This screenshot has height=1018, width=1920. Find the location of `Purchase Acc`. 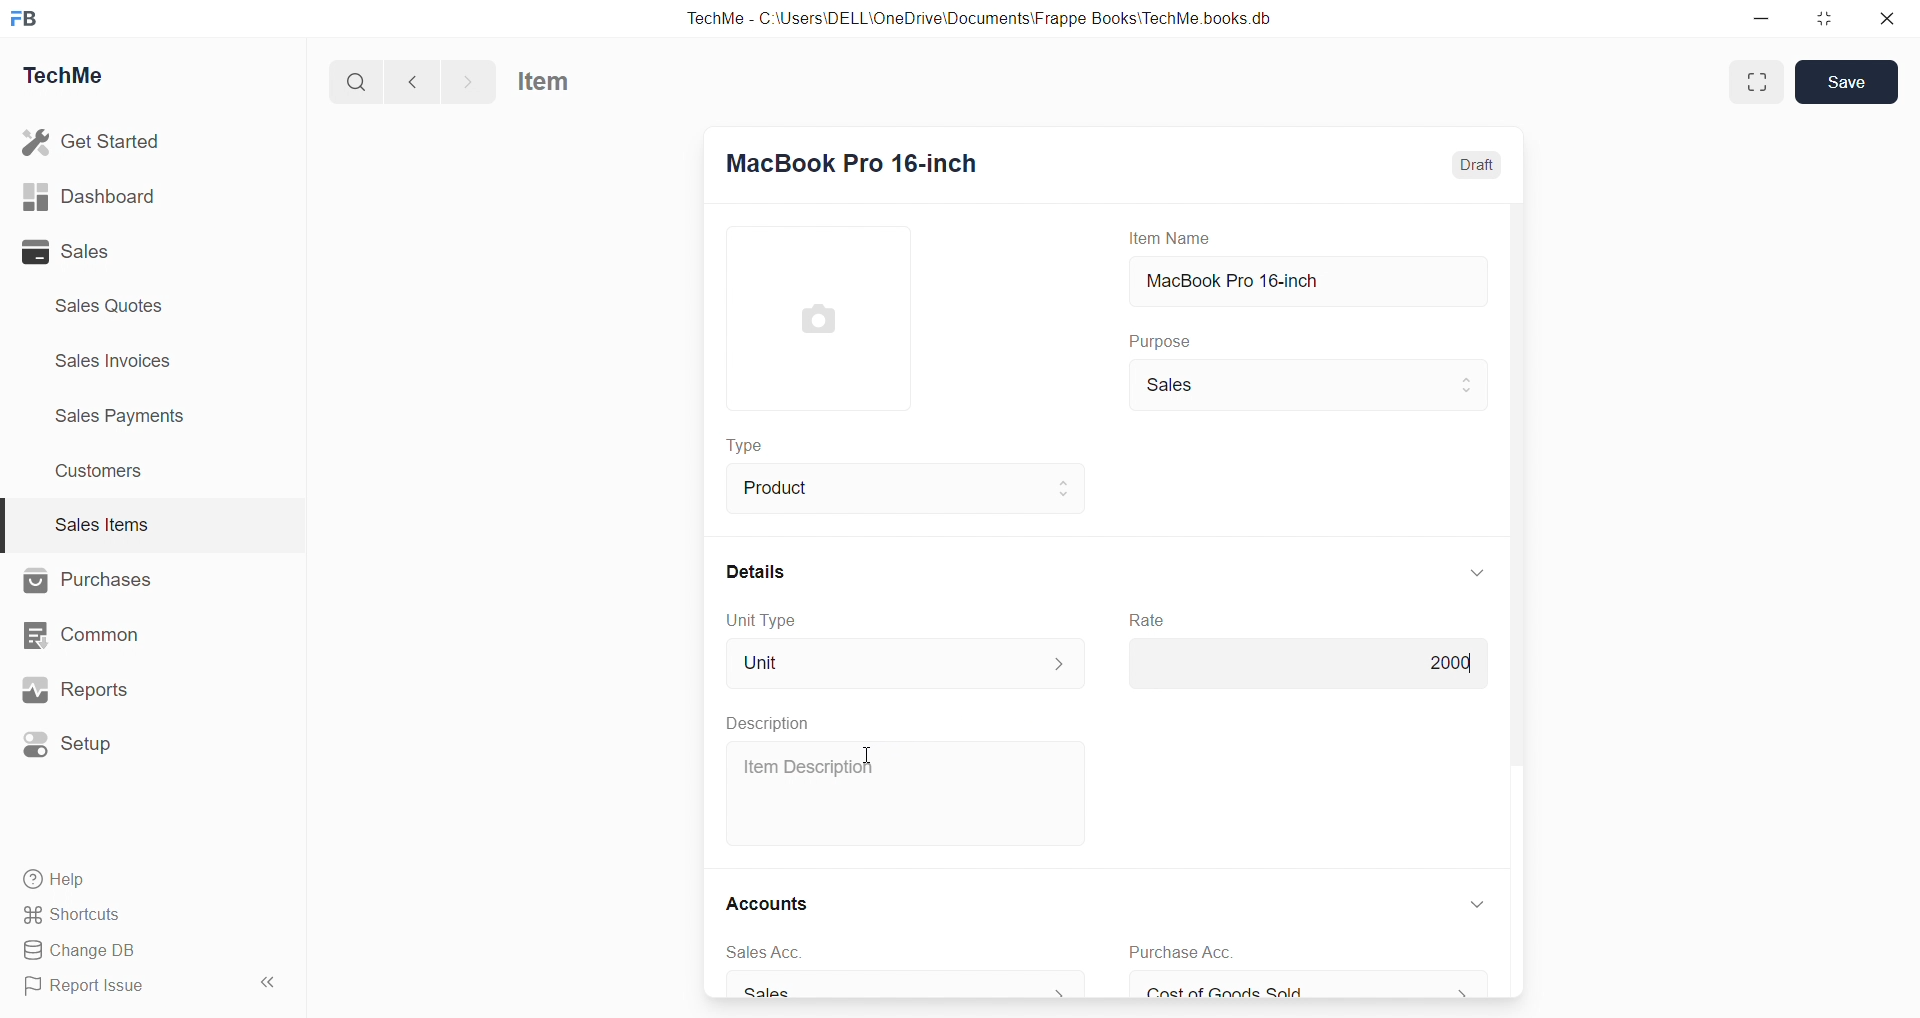

Purchase Acc is located at coordinates (1181, 953).